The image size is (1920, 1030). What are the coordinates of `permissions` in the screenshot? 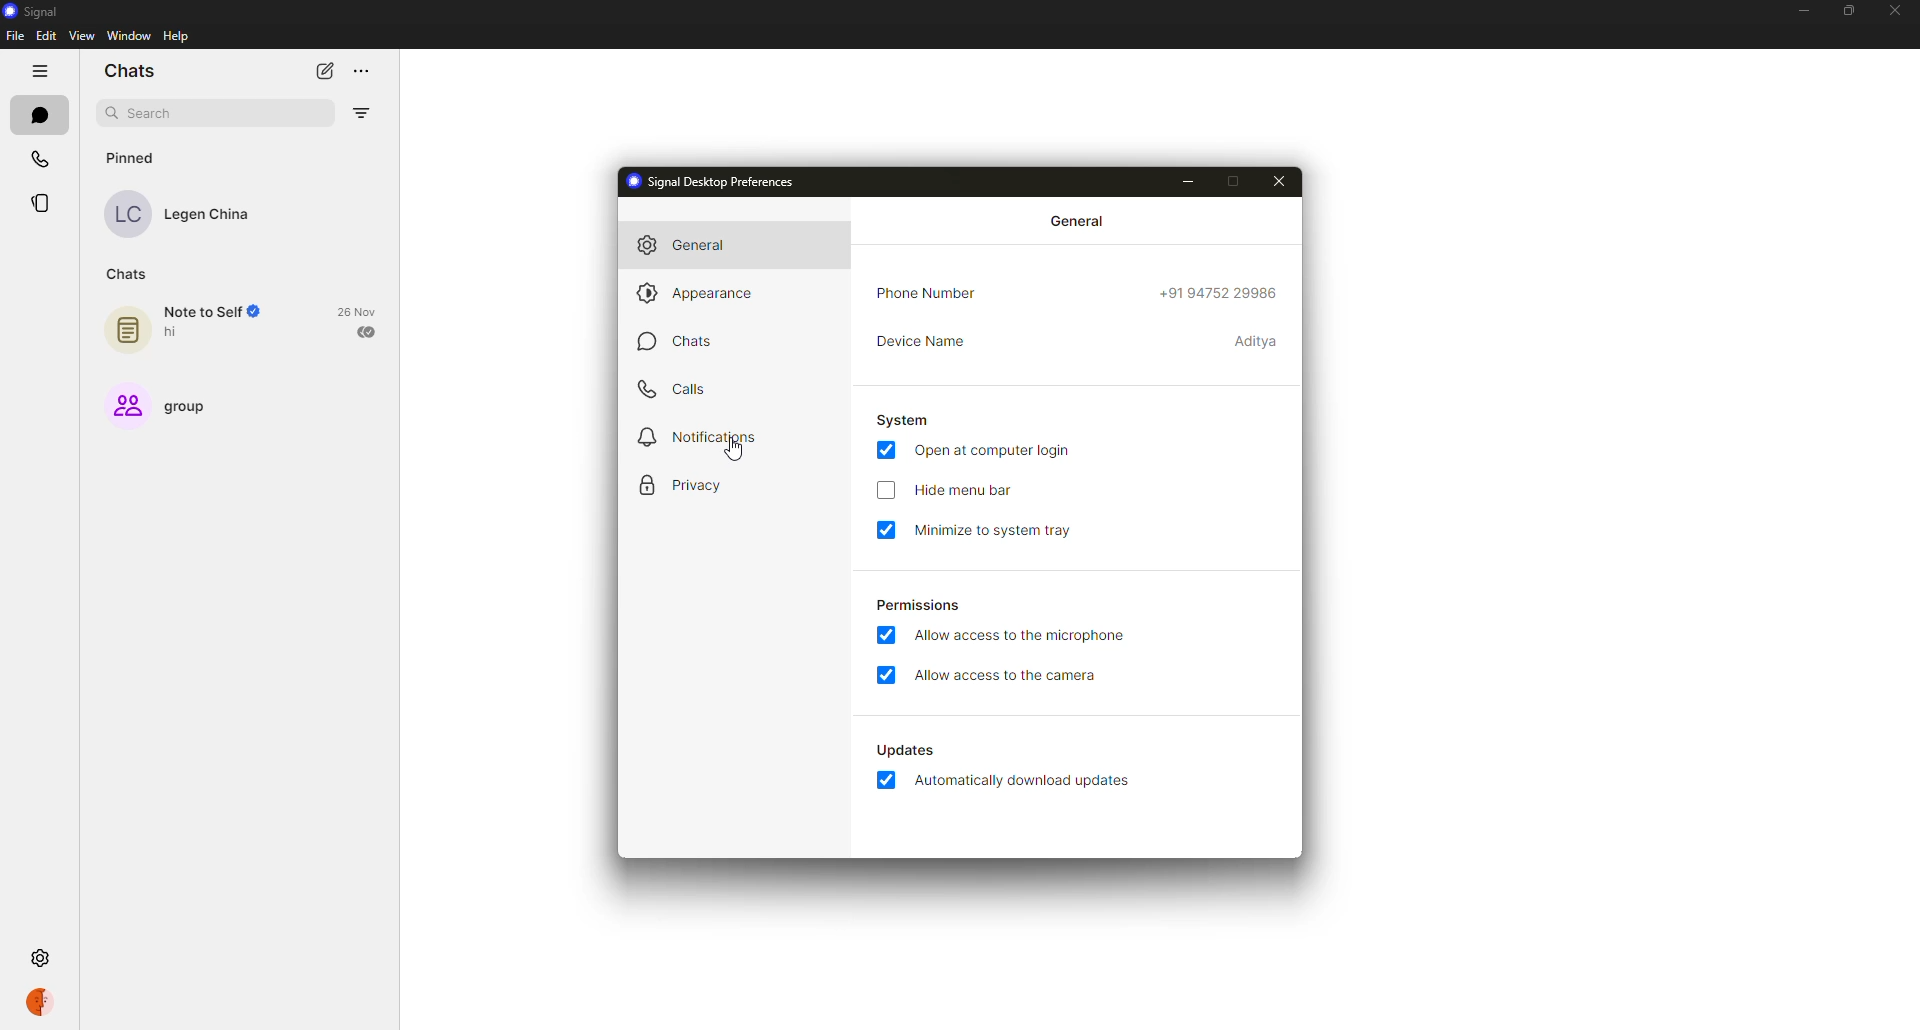 It's located at (919, 605).